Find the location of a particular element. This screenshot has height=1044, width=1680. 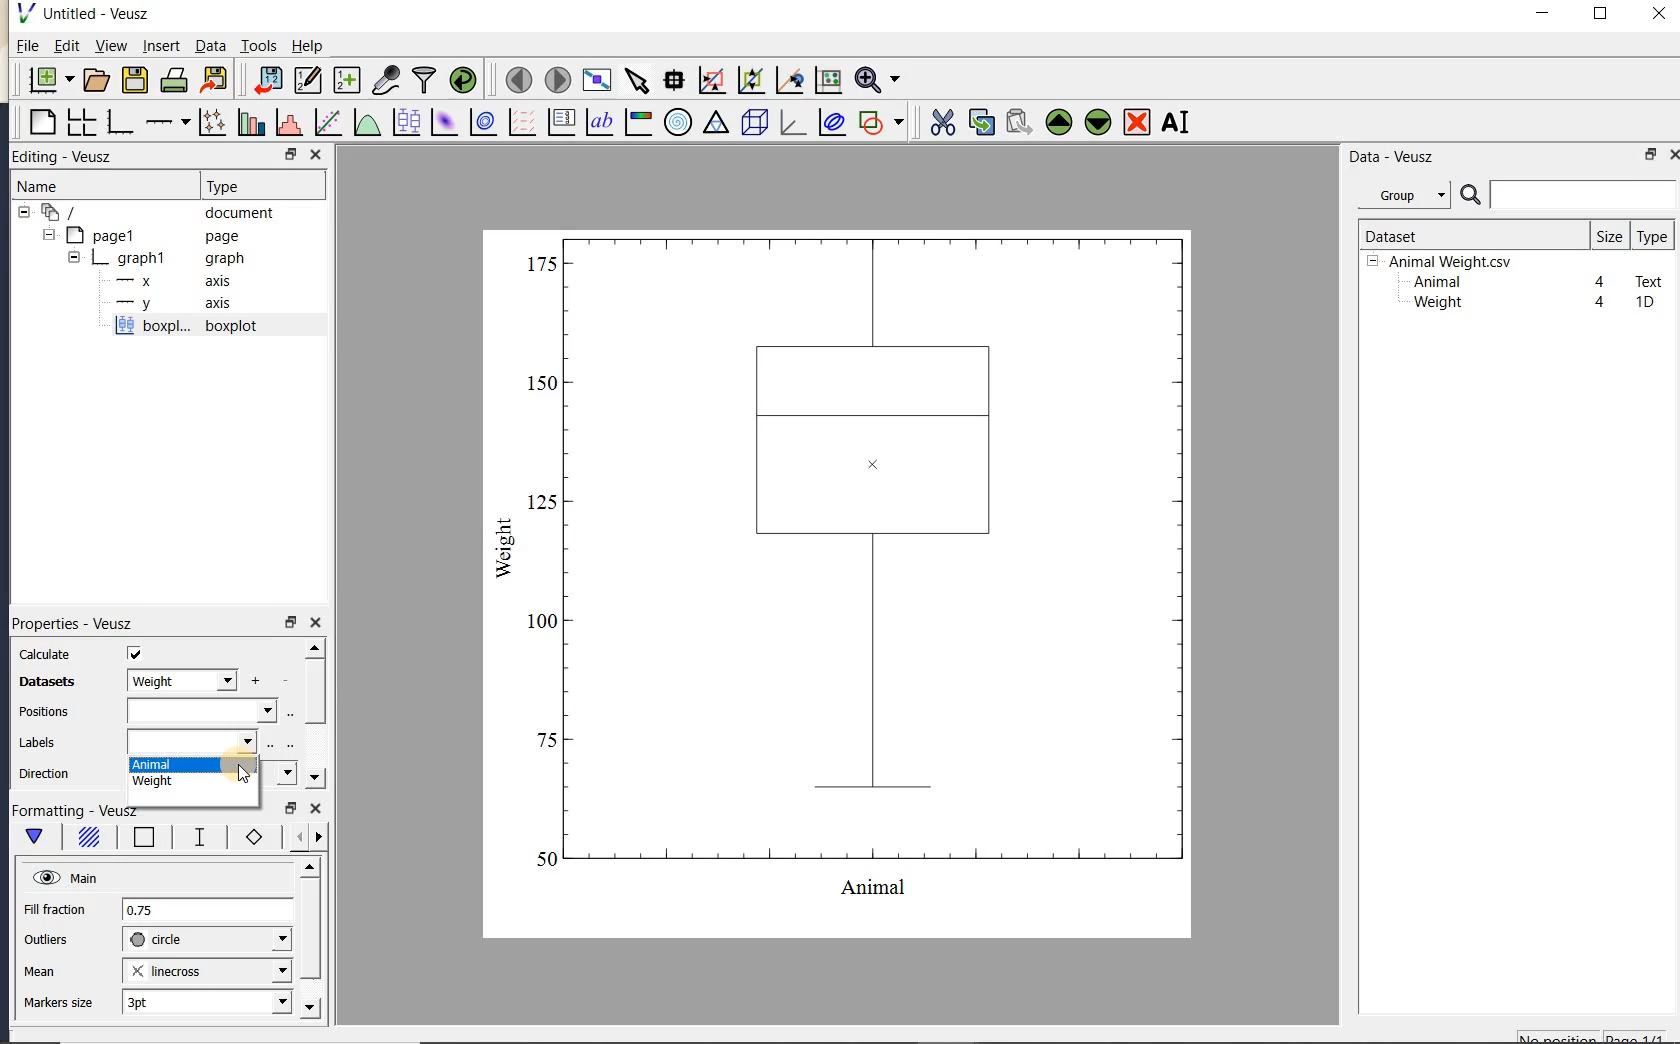

restore is located at coordinates (292, 809).